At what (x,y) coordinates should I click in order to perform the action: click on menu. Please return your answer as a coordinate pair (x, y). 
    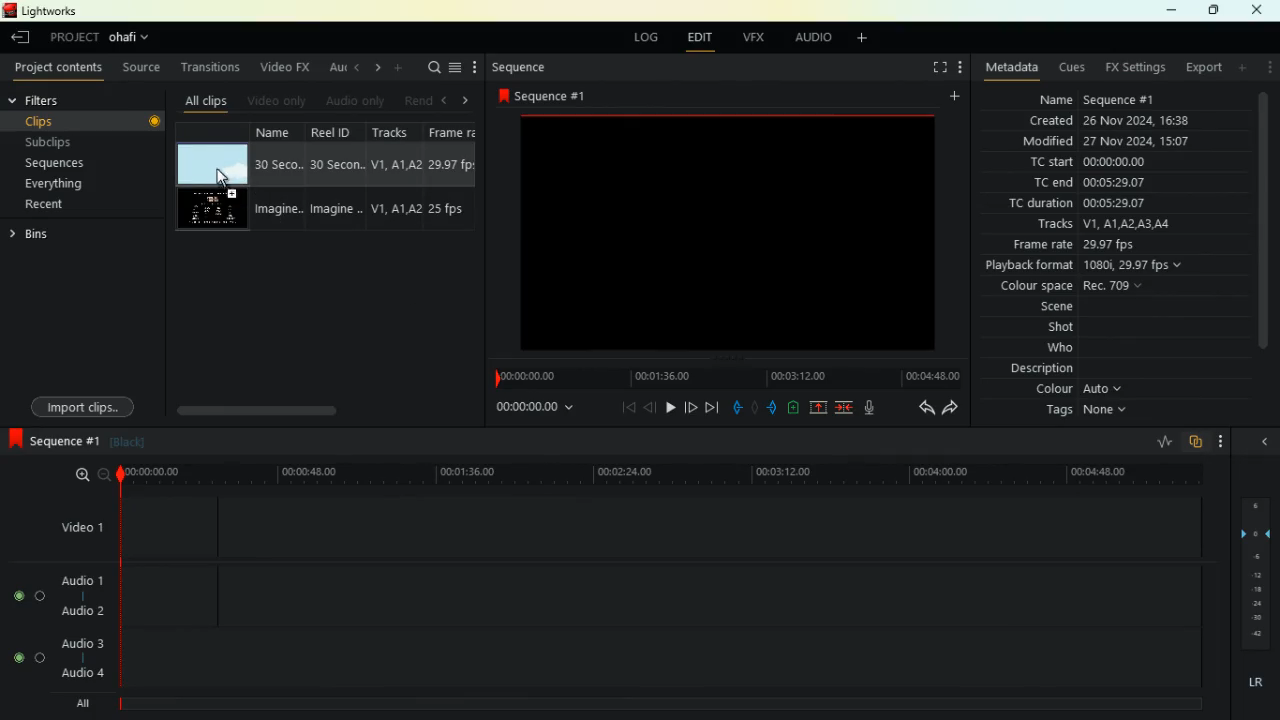
    Looking at the image, I should click on (965, 67).